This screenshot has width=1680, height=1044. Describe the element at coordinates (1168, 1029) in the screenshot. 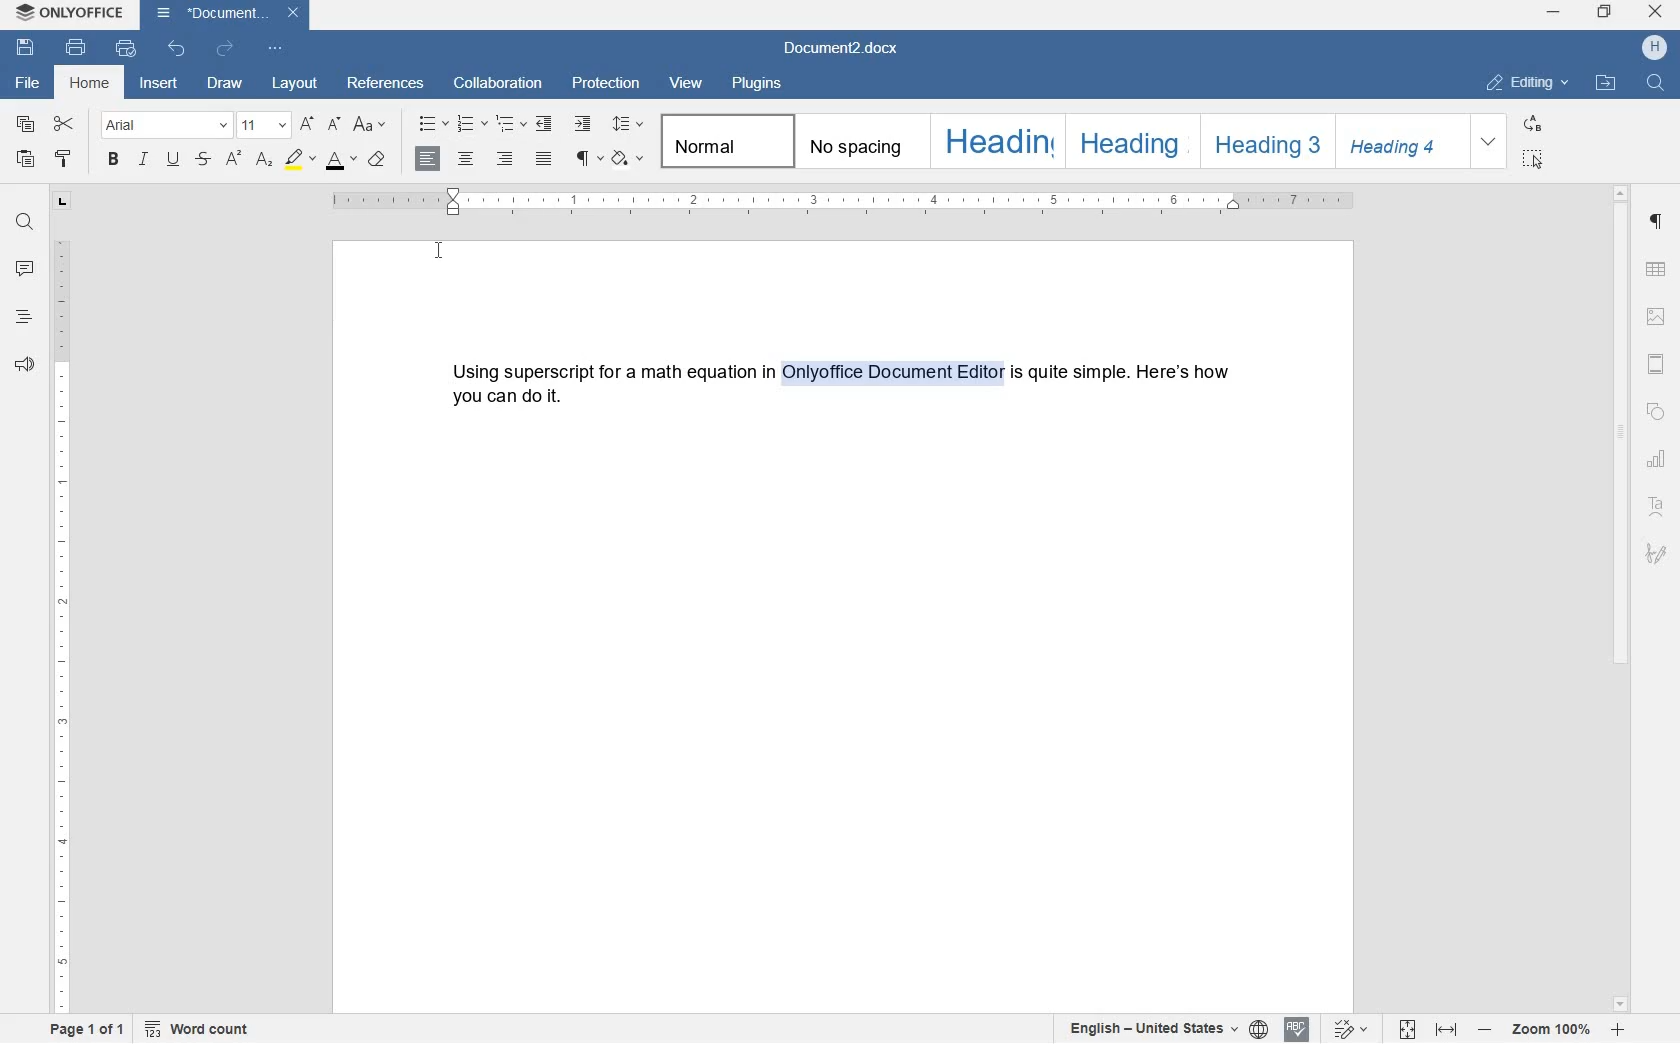

I see `set text or document language` at that location.